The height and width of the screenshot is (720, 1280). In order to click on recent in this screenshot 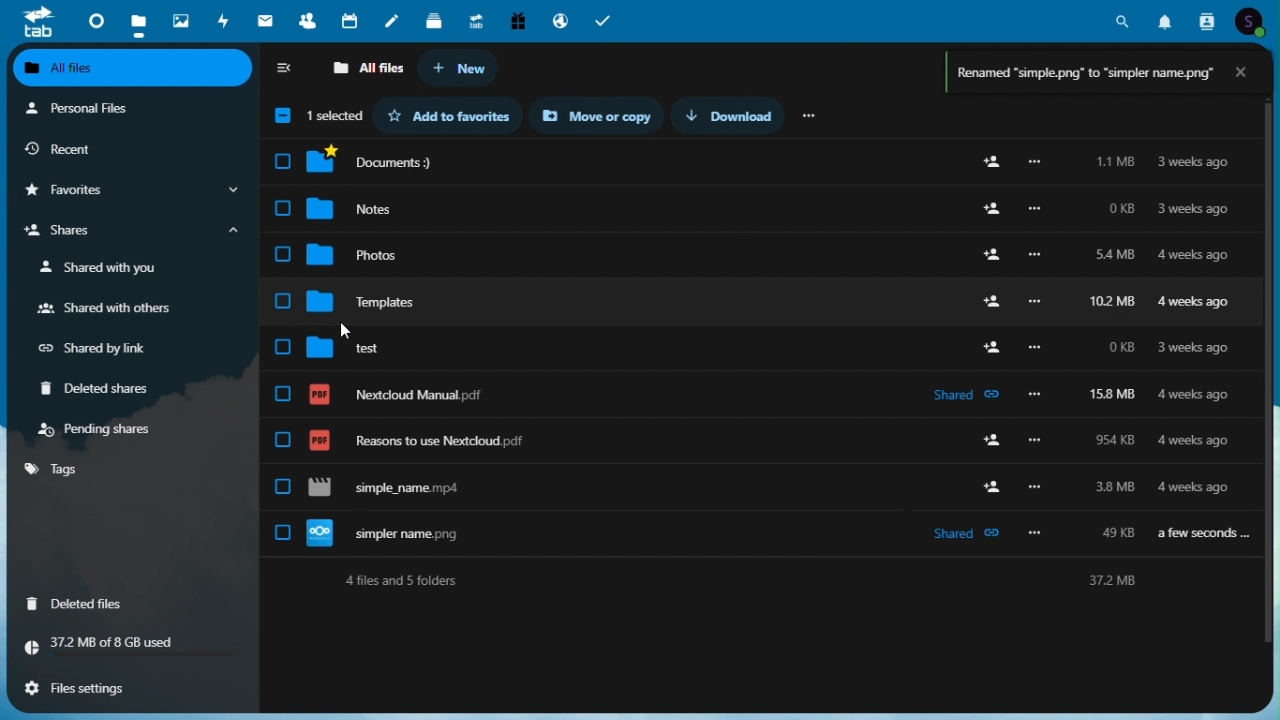, I will do `click(129, 149)`.